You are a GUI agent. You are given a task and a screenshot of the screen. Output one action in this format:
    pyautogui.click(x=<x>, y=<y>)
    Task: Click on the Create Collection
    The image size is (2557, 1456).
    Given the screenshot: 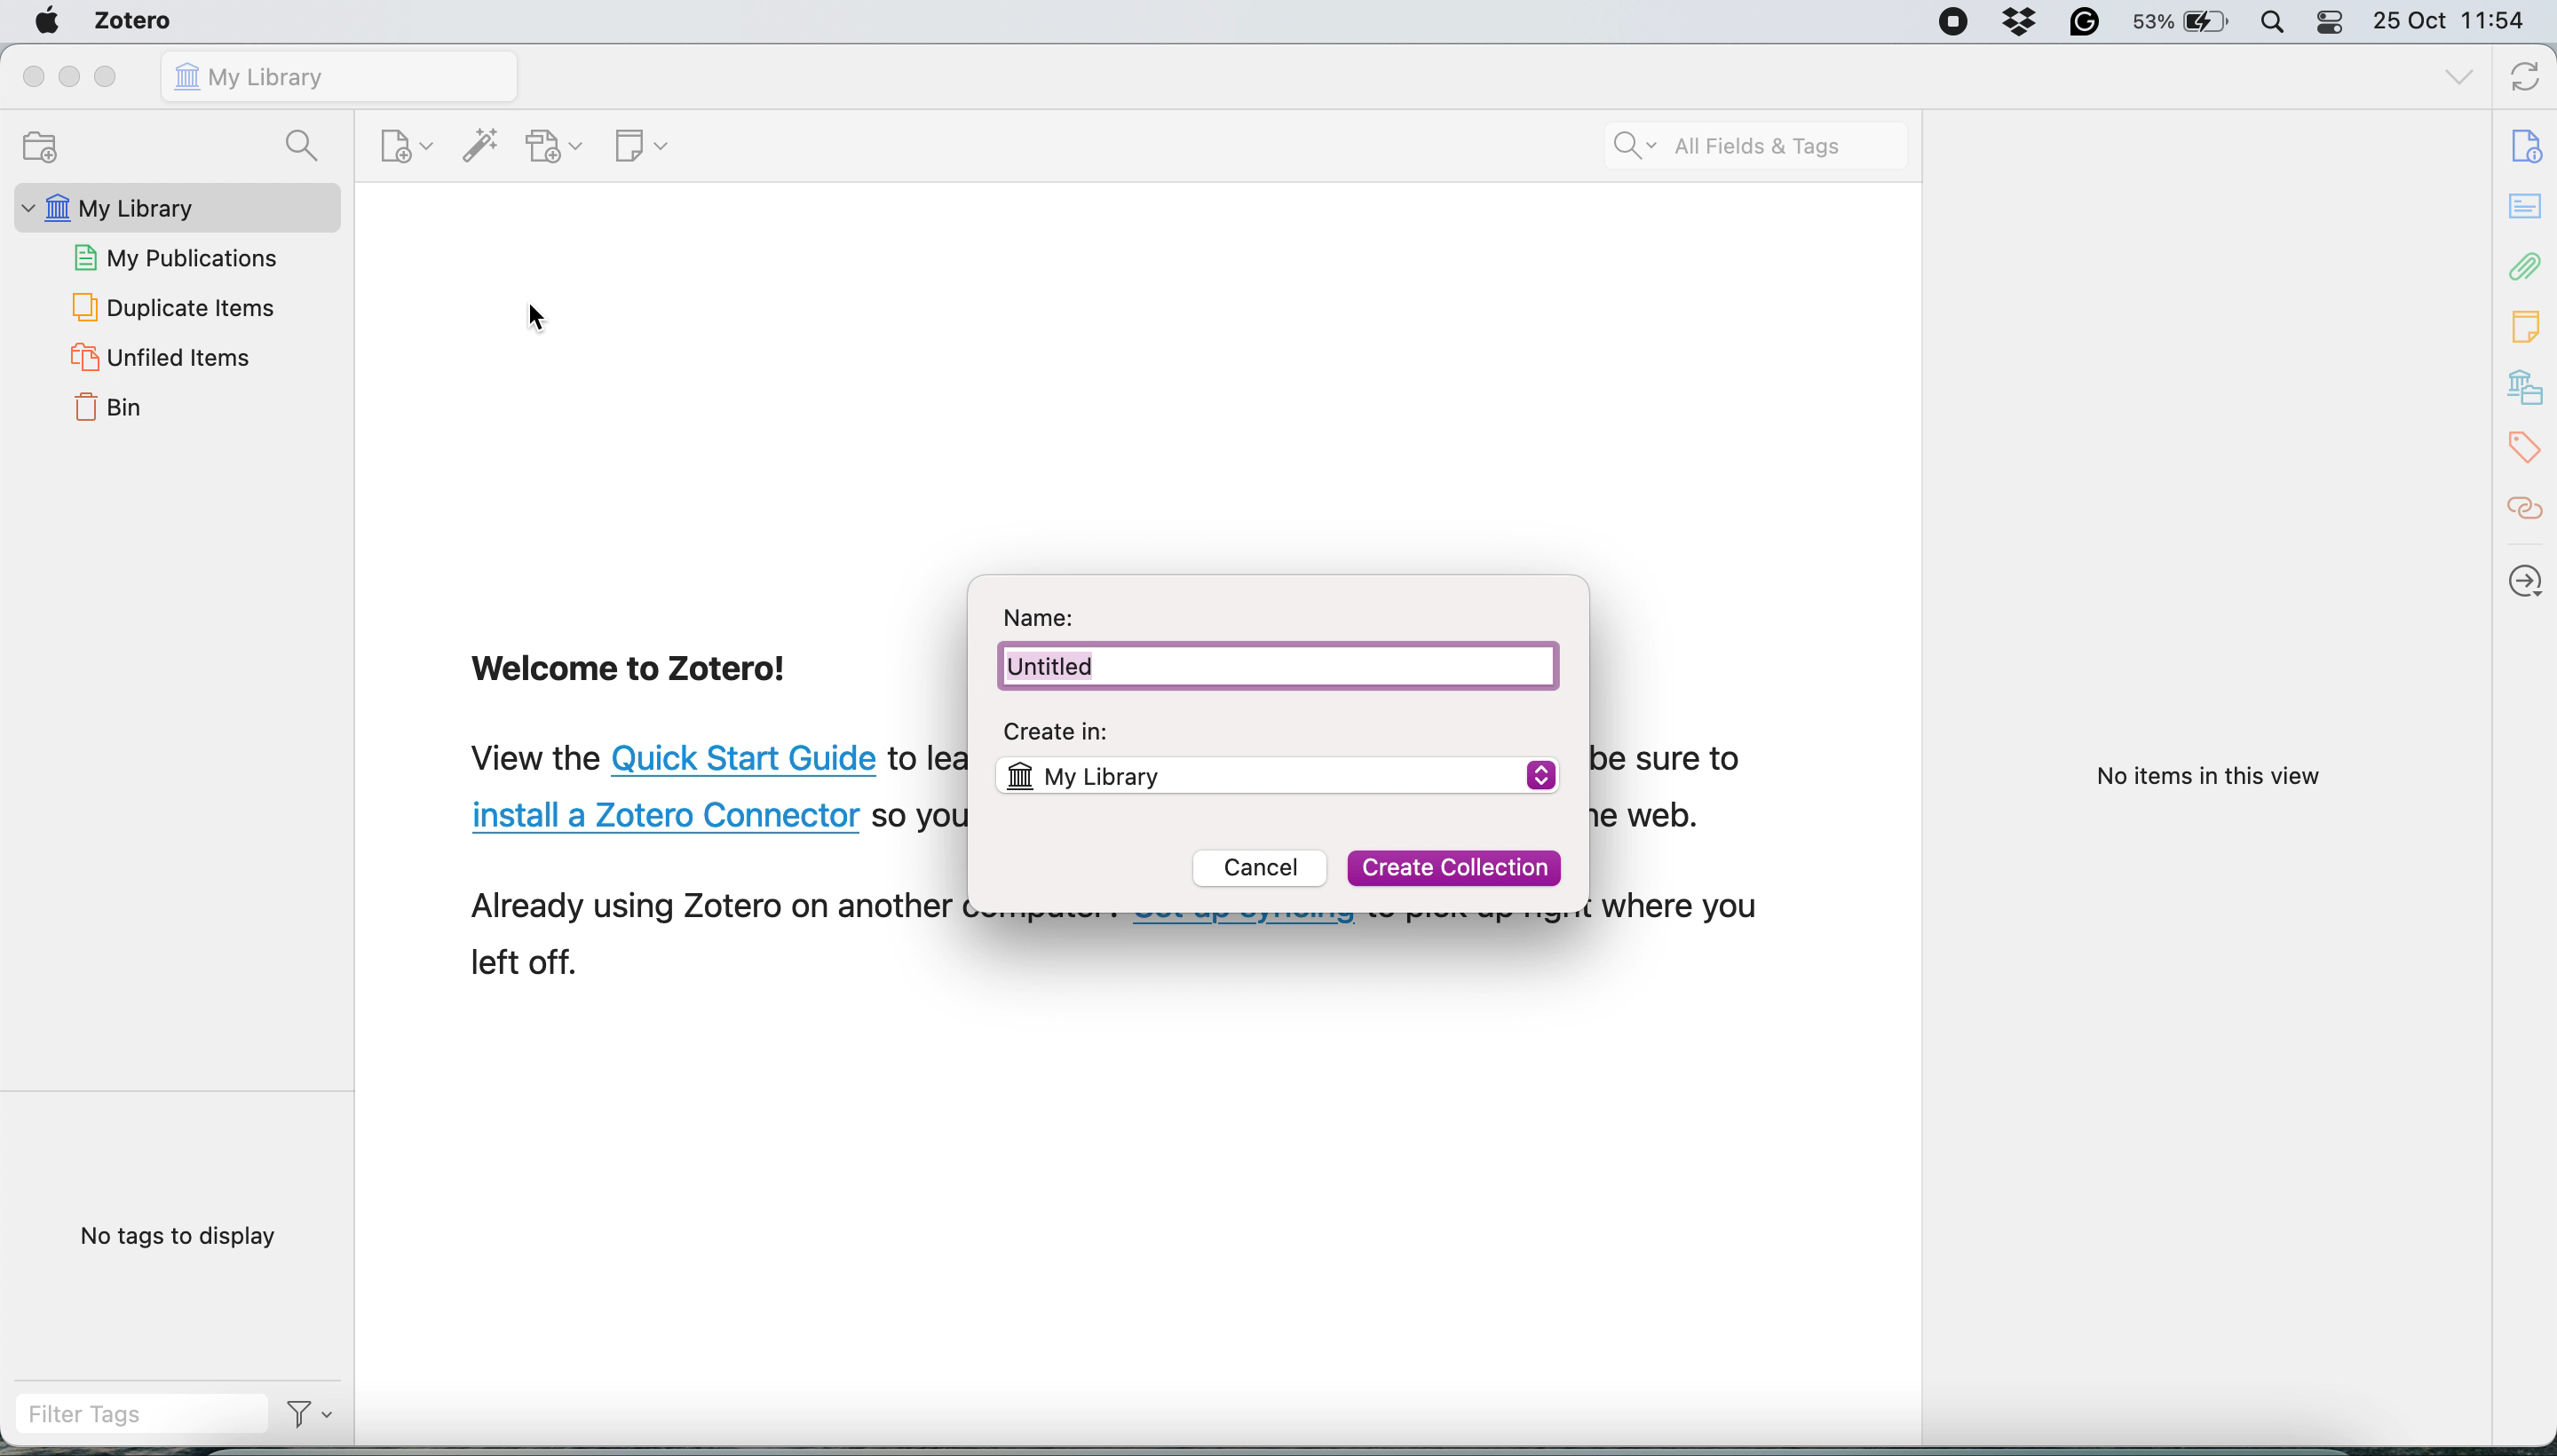 What is the action you would take?
    pyautogui.click(x=1454, y=867)
    